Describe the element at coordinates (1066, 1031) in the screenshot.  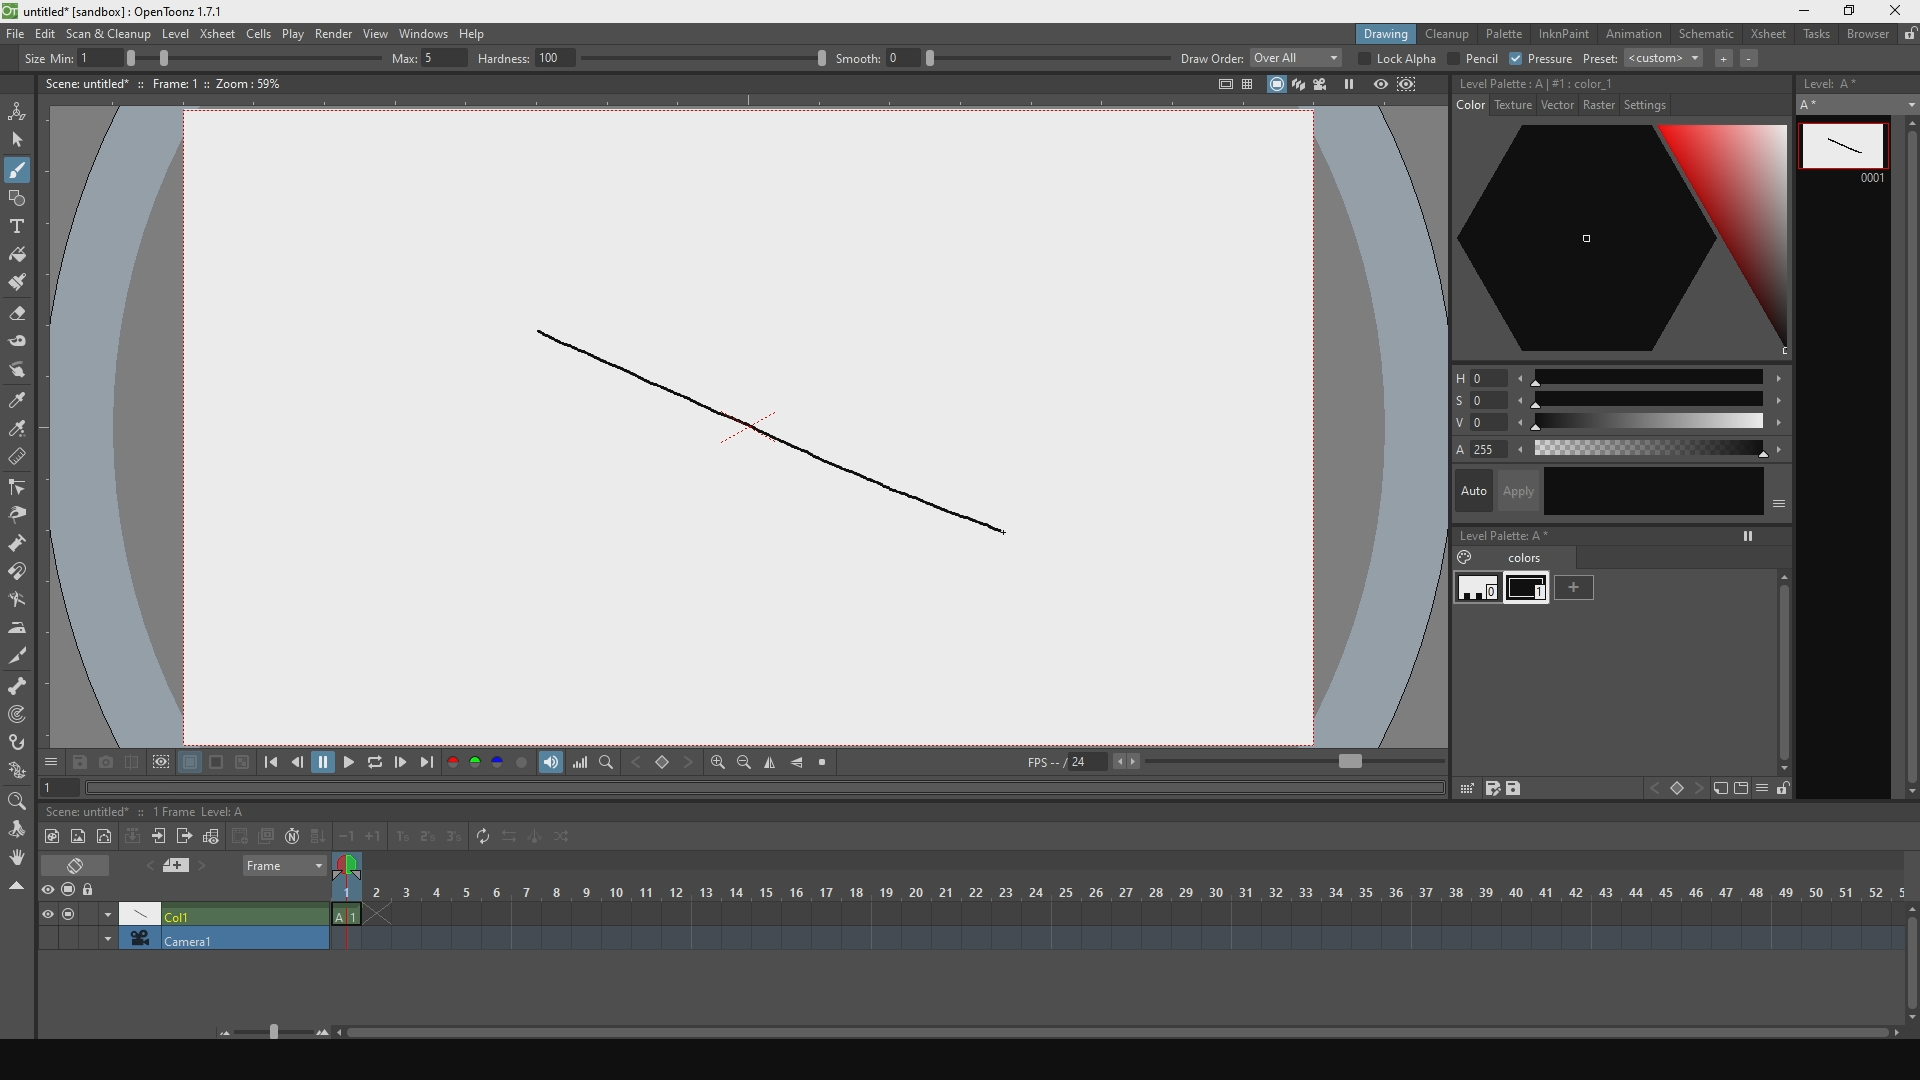
I see `horizontal slider` at that location.